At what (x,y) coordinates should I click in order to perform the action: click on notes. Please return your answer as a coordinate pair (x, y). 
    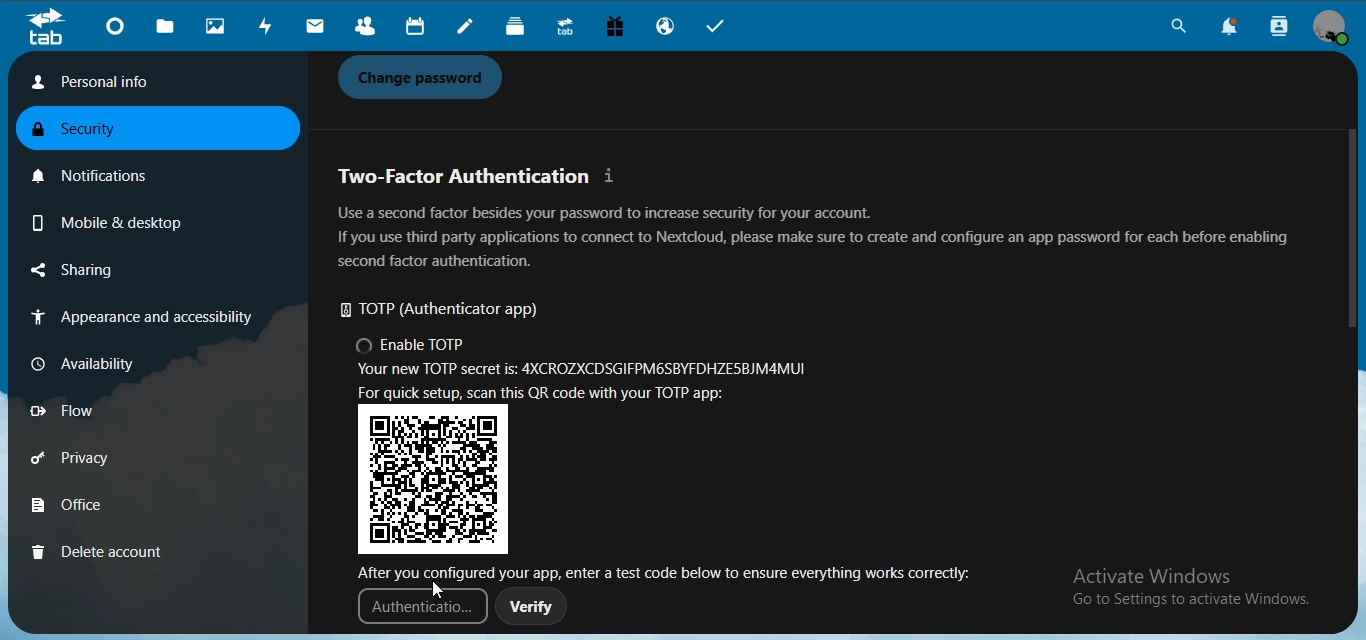
    Looking at the image, I should click on (468, 28).